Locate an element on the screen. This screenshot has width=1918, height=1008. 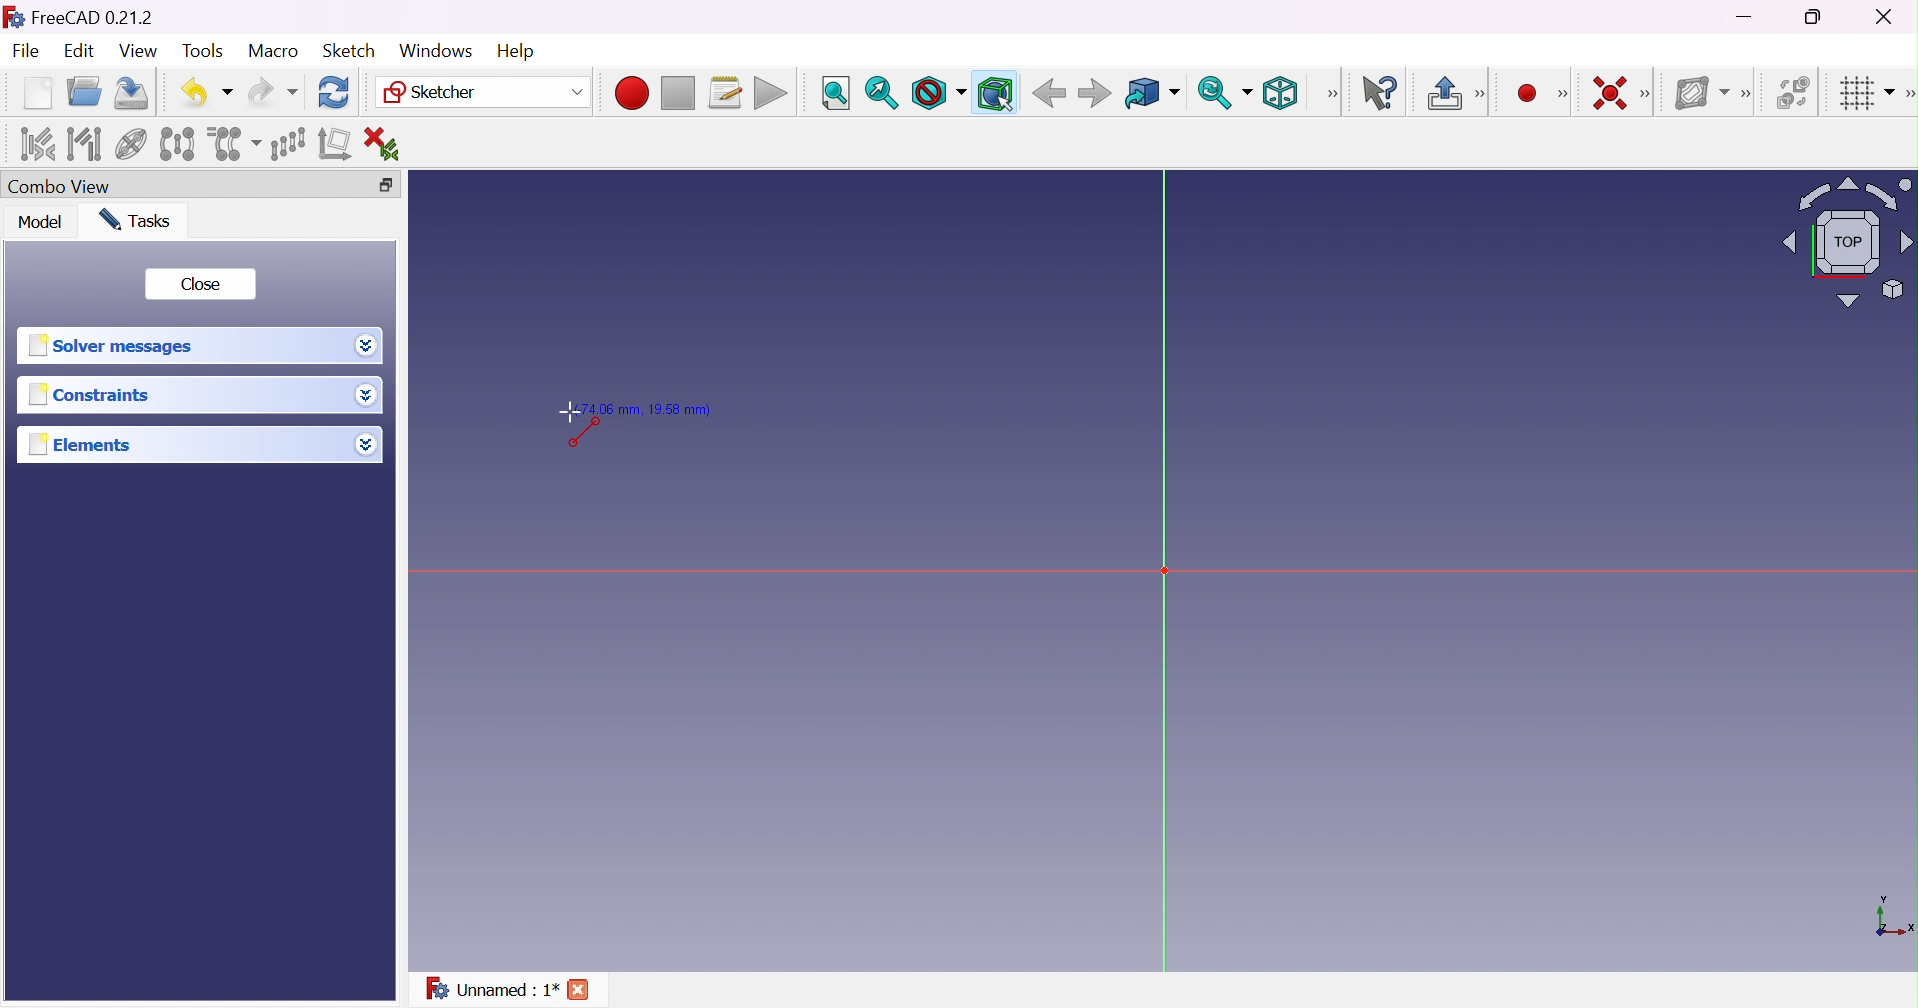
Move in box is located at coordinates (1151, 94).